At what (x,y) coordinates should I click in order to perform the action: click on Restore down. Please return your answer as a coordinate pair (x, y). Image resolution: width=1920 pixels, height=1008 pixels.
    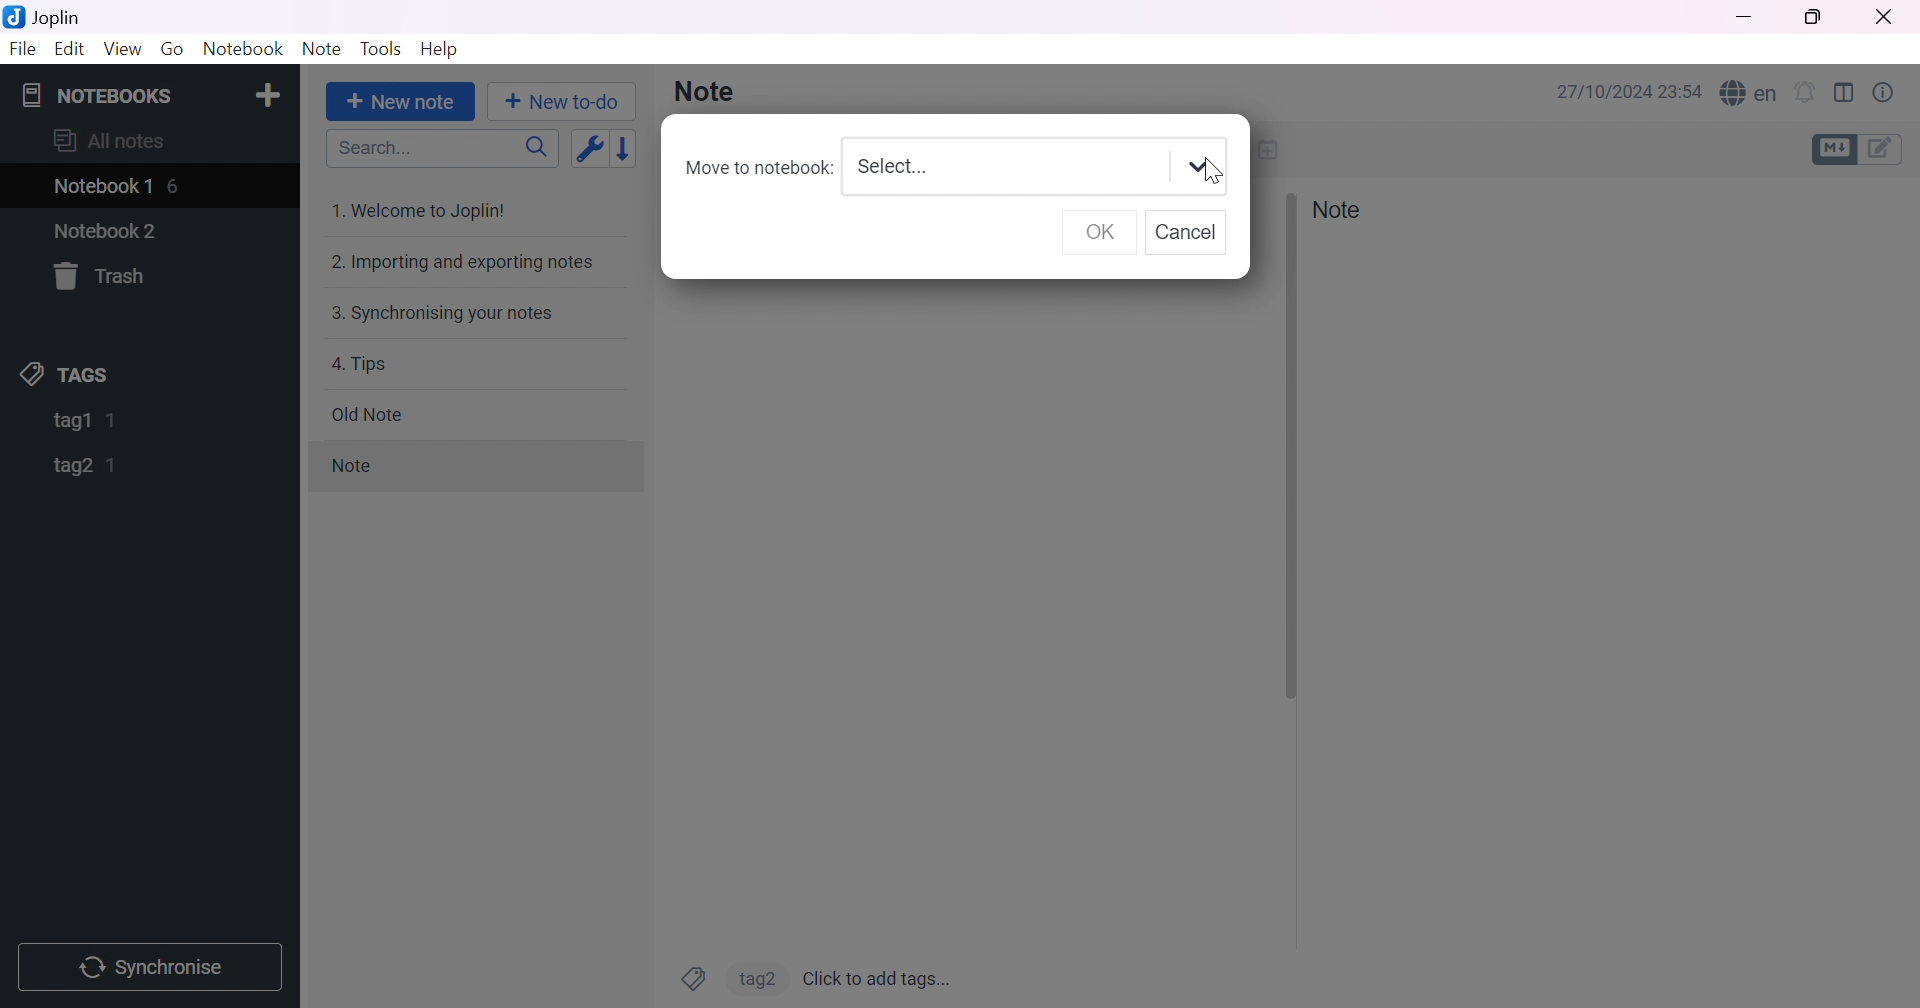
    Looking at the image, I should click on (1815, 19).